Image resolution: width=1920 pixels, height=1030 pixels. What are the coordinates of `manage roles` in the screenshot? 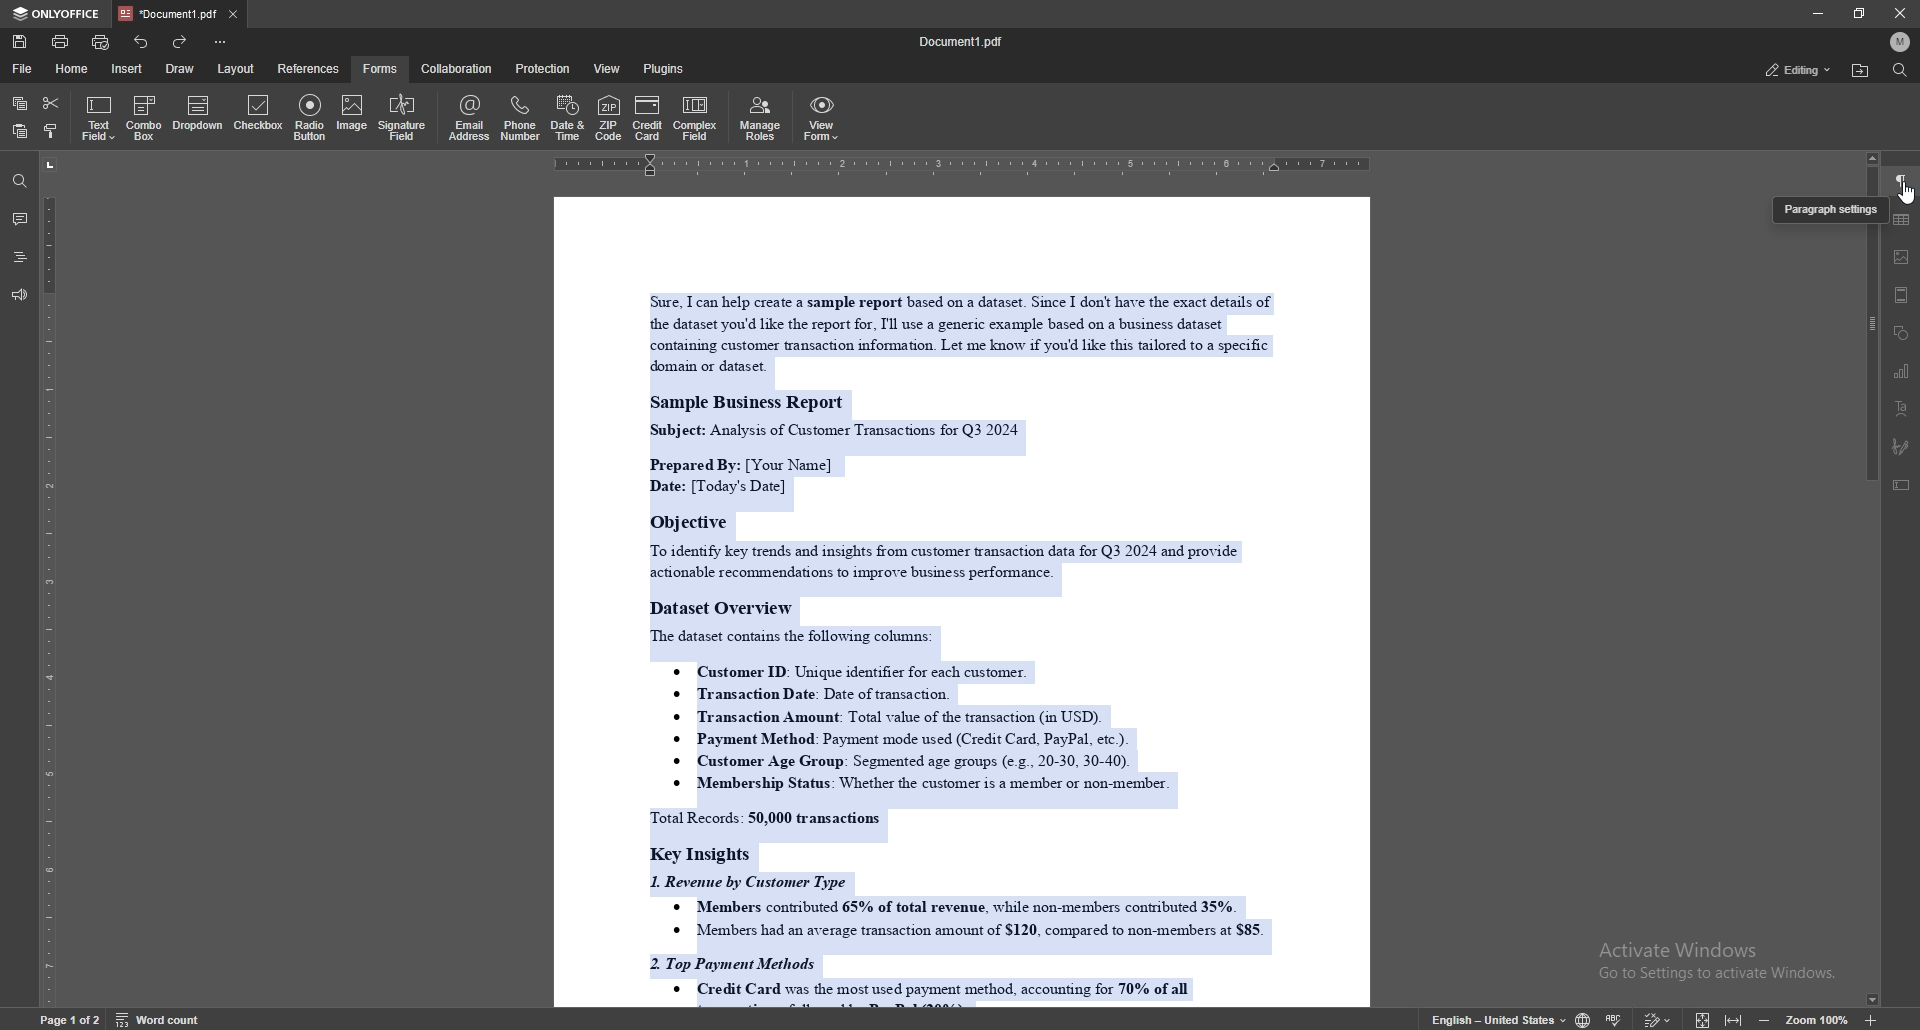 It's located at (763, 117).